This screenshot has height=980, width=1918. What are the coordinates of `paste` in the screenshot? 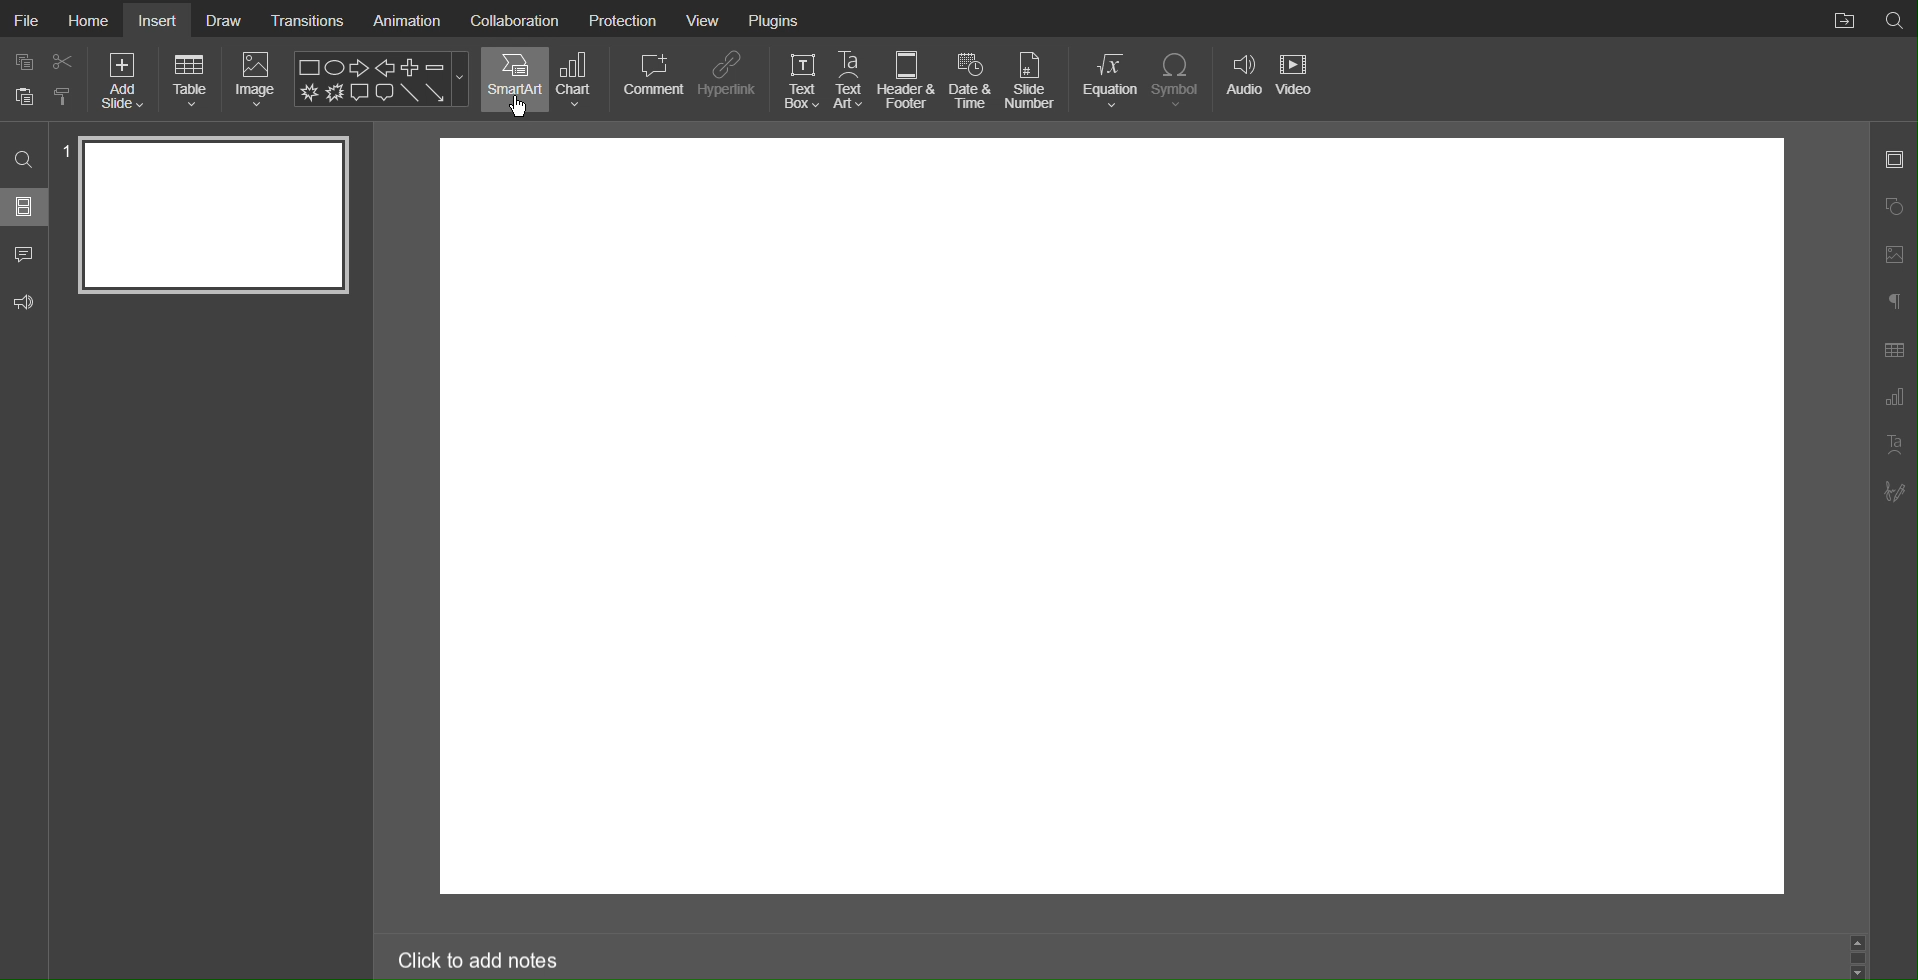 It's located at (23, 98).